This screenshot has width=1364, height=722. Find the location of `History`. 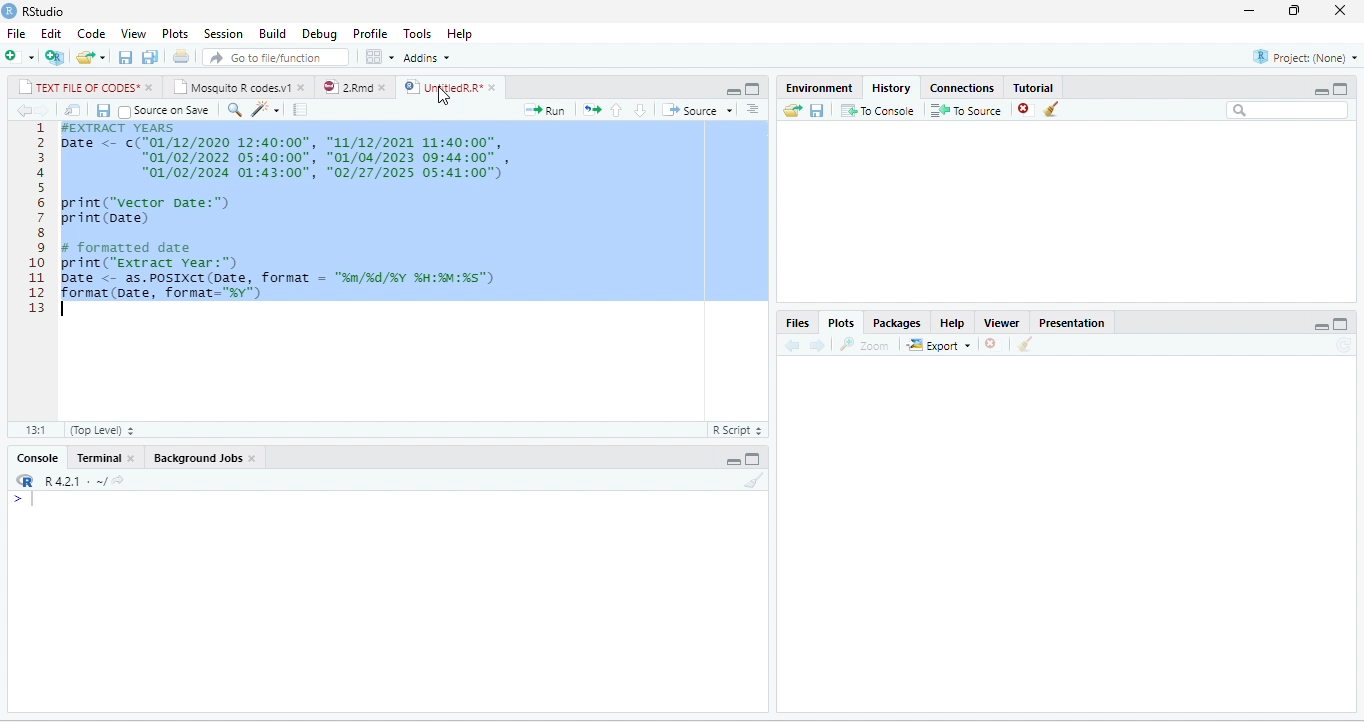

History is located at coordinates (891, 89).